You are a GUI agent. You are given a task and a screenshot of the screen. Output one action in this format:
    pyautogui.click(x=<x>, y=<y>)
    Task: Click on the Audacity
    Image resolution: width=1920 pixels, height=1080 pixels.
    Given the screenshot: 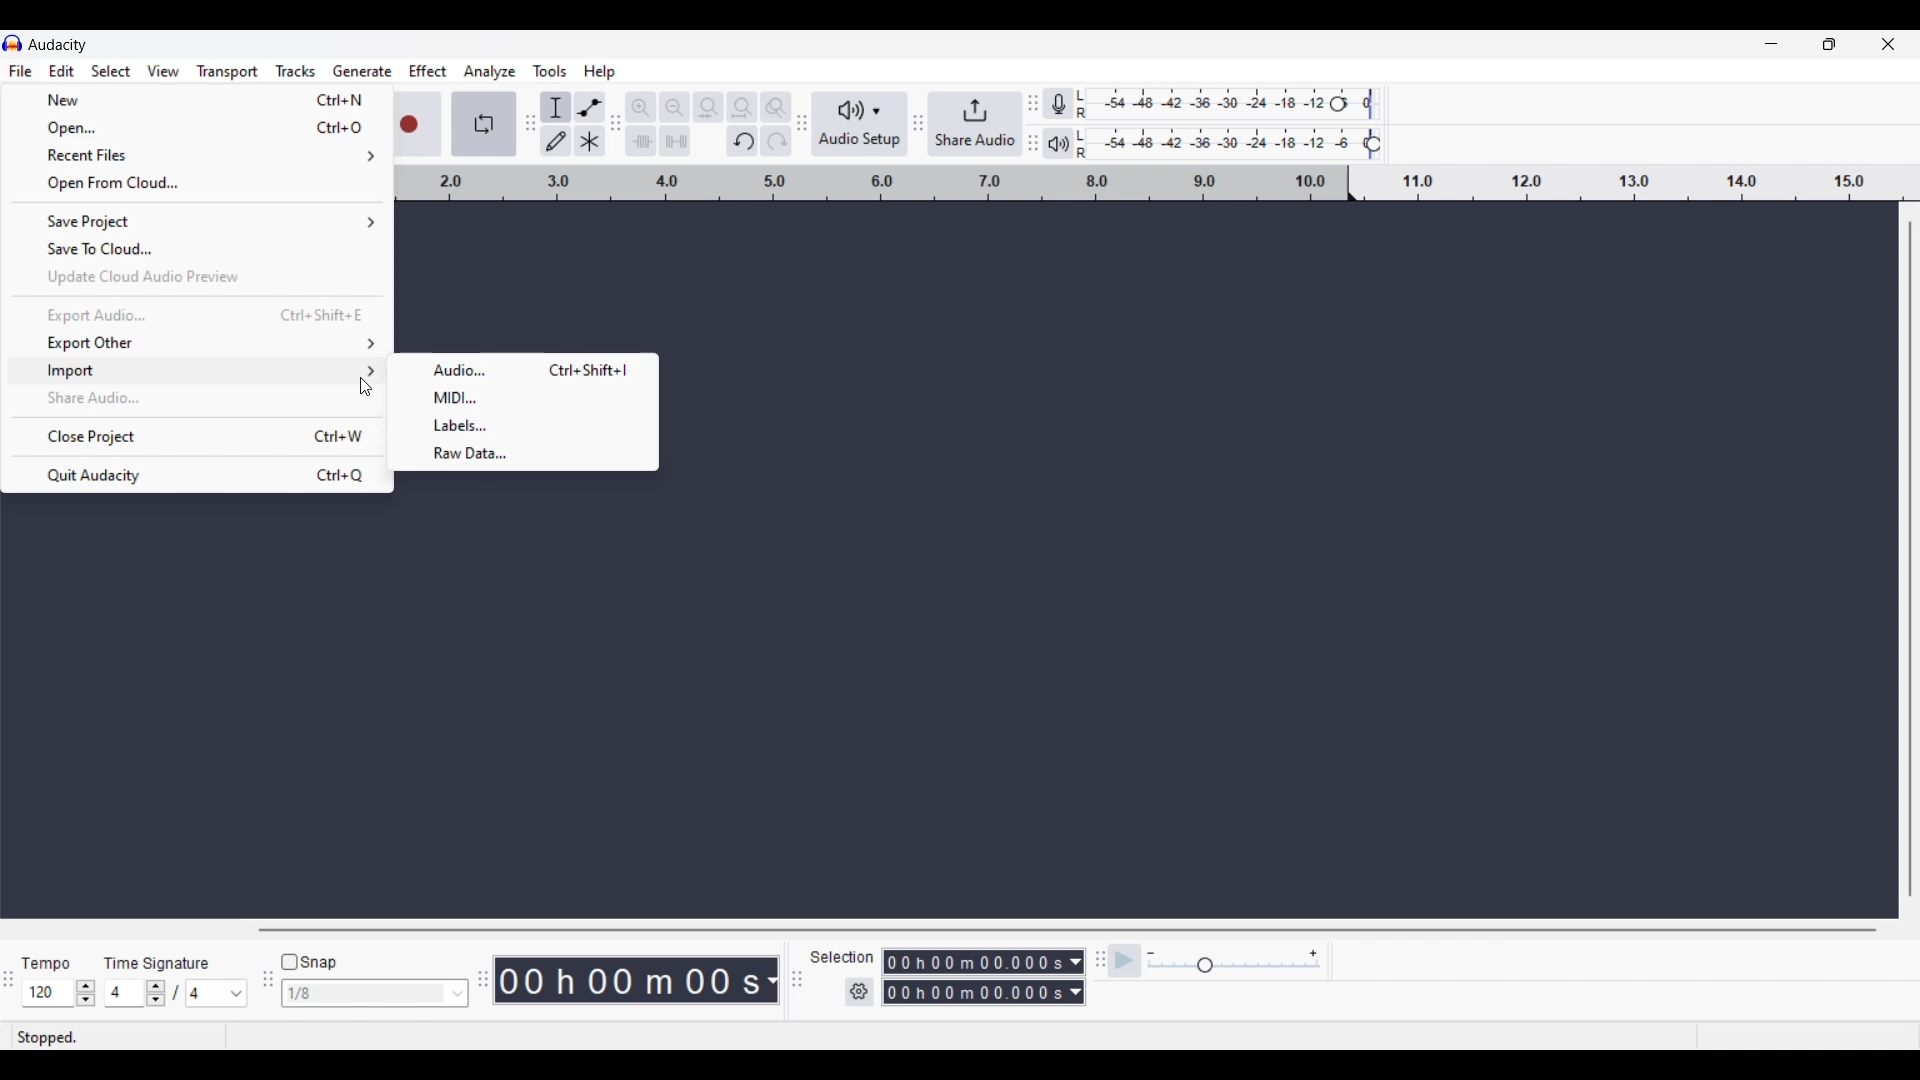 What is the action you would take?
    pyautogui.click(x=61, y=44)
    